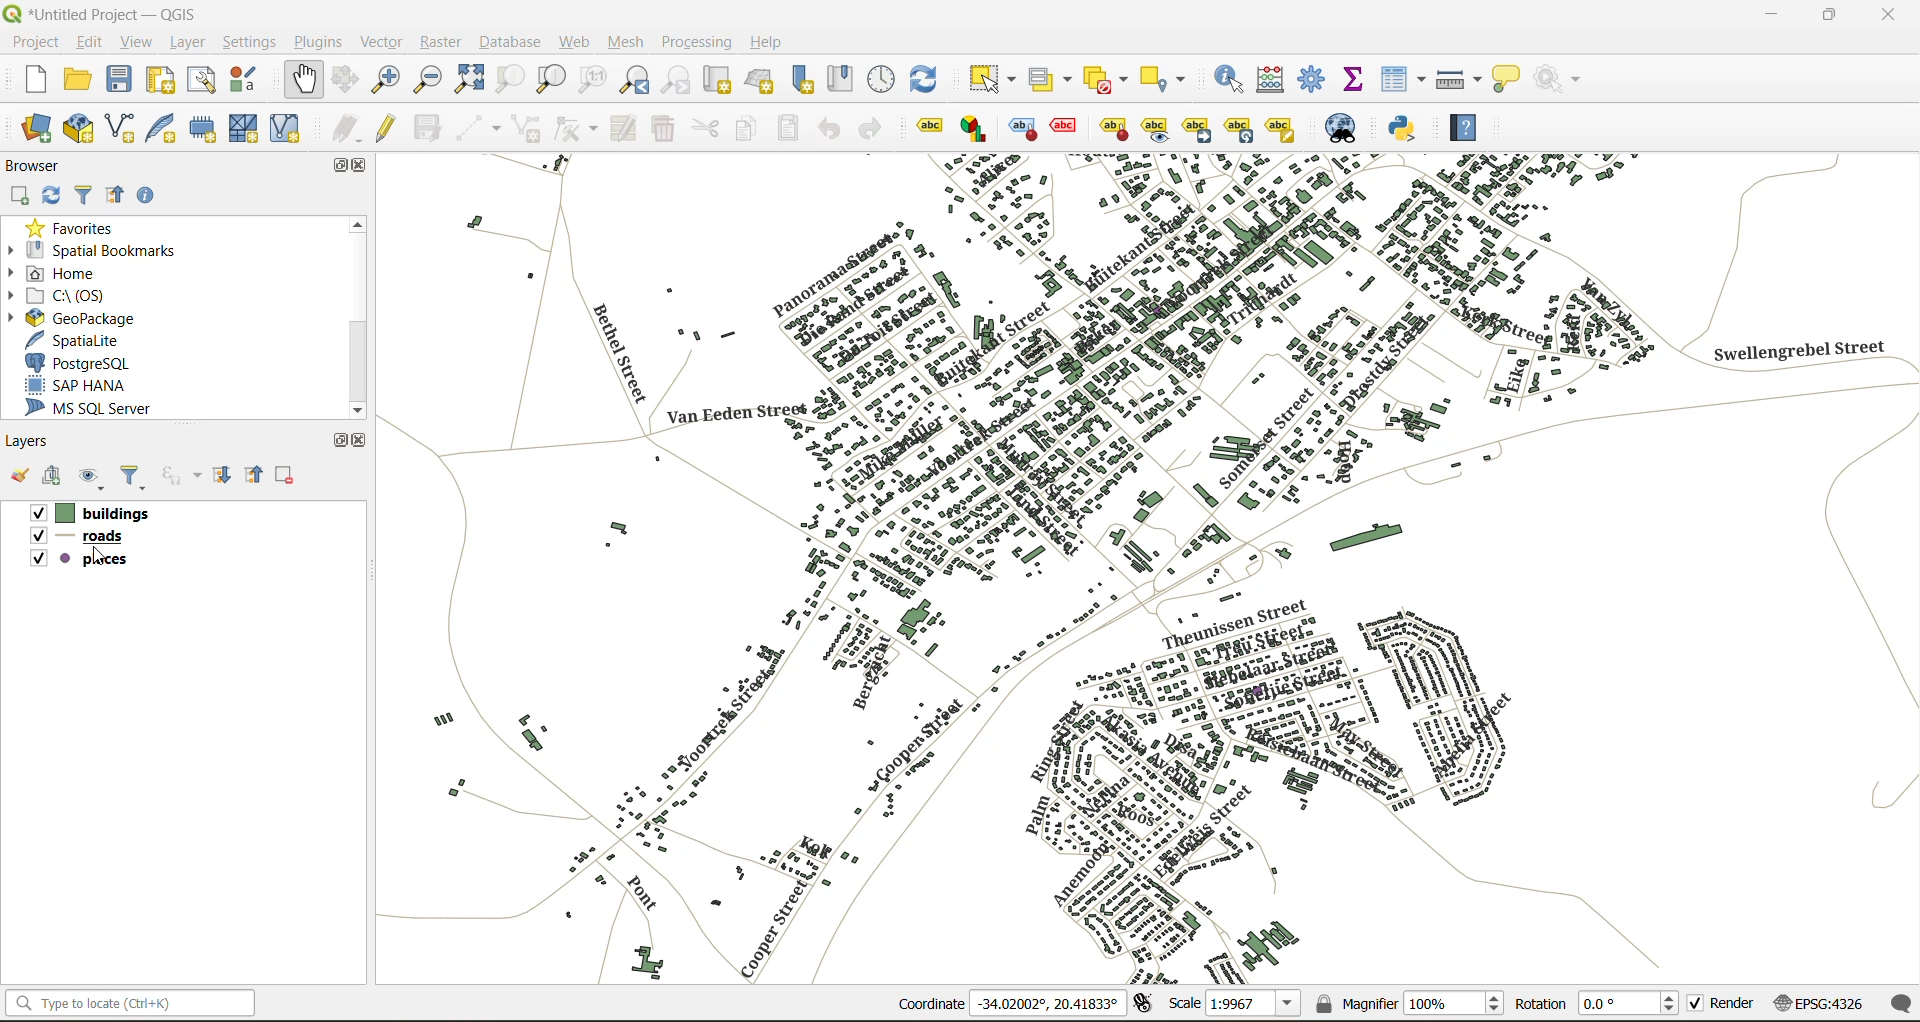 The width and height of the screenshot is (1920, 1022). What do you see at coordinates (1407, 1003) in the screenshot?
I see `magnifier` at bounding box center [1407, 1003].